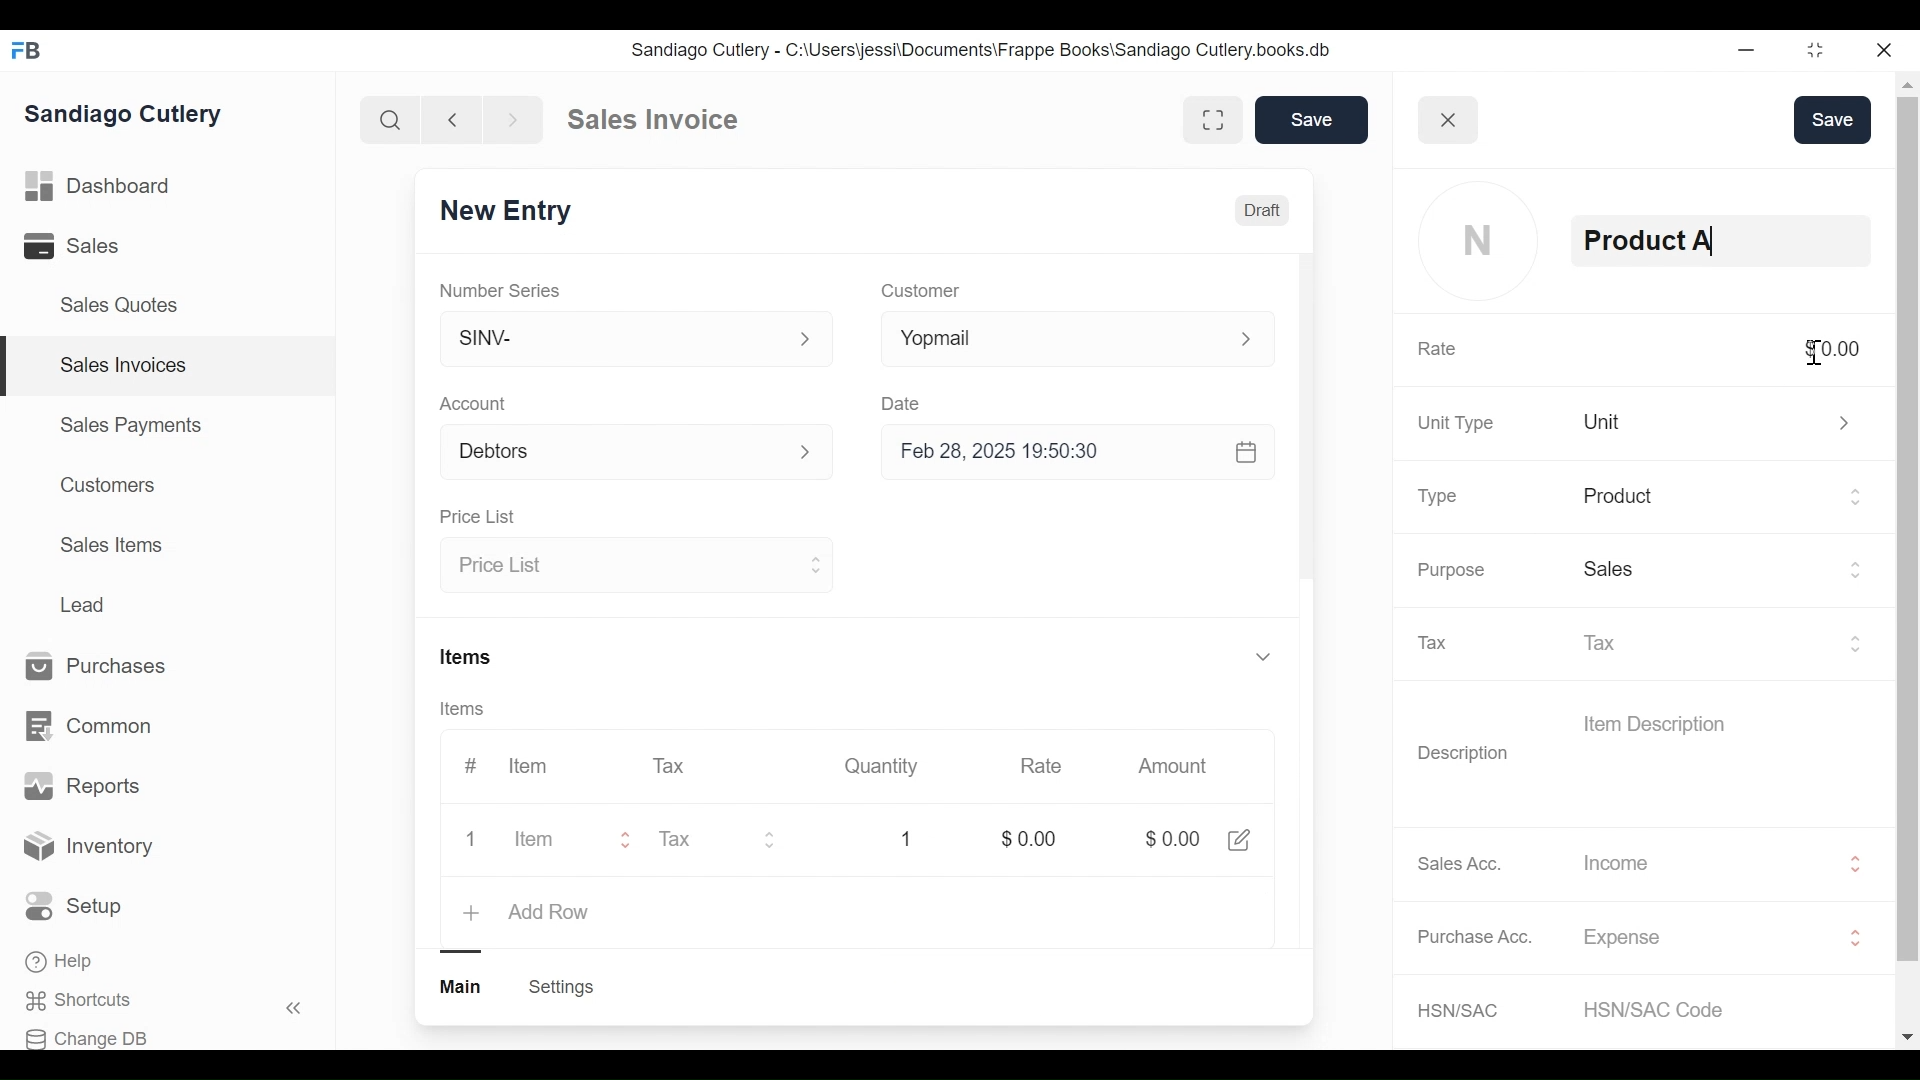 This screenshot has width=1920, height=1080. Describe the element at coordinates (1450, 570) in the screenshot. I see `Purpose` at that location.